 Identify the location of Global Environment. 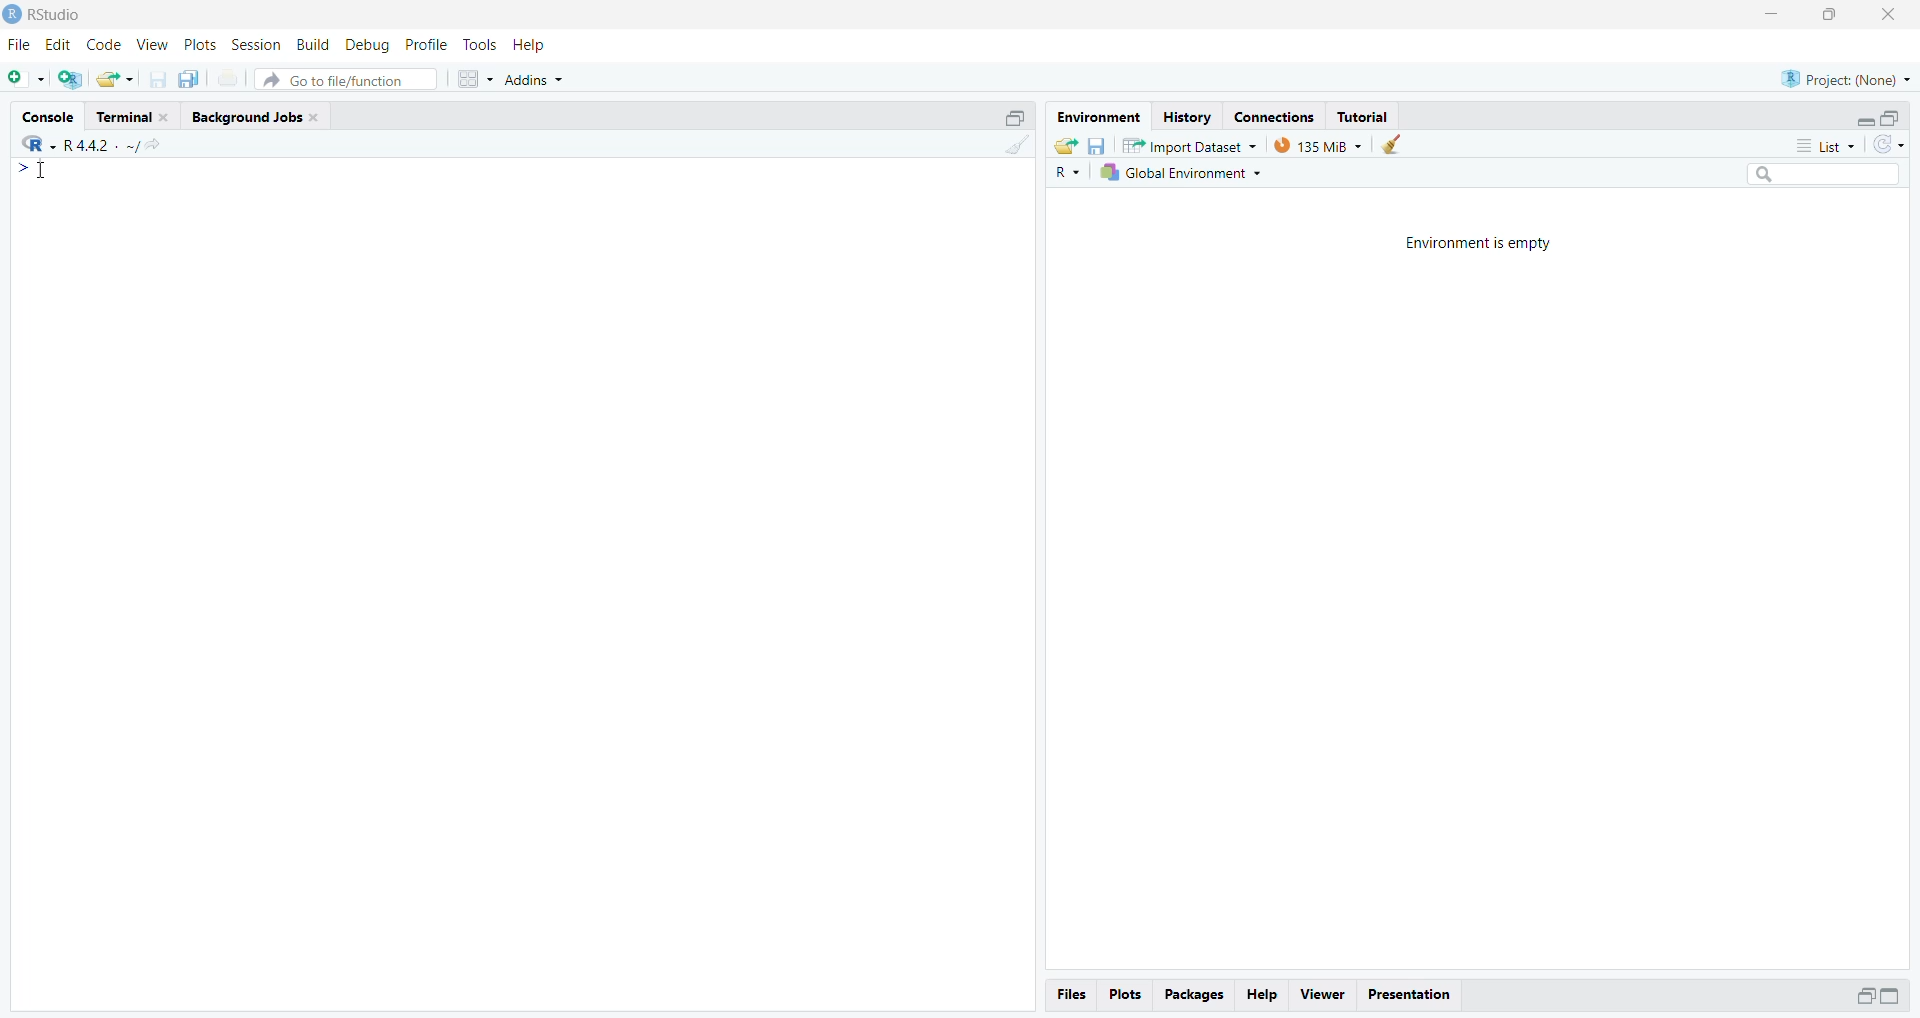
(1185, 175).